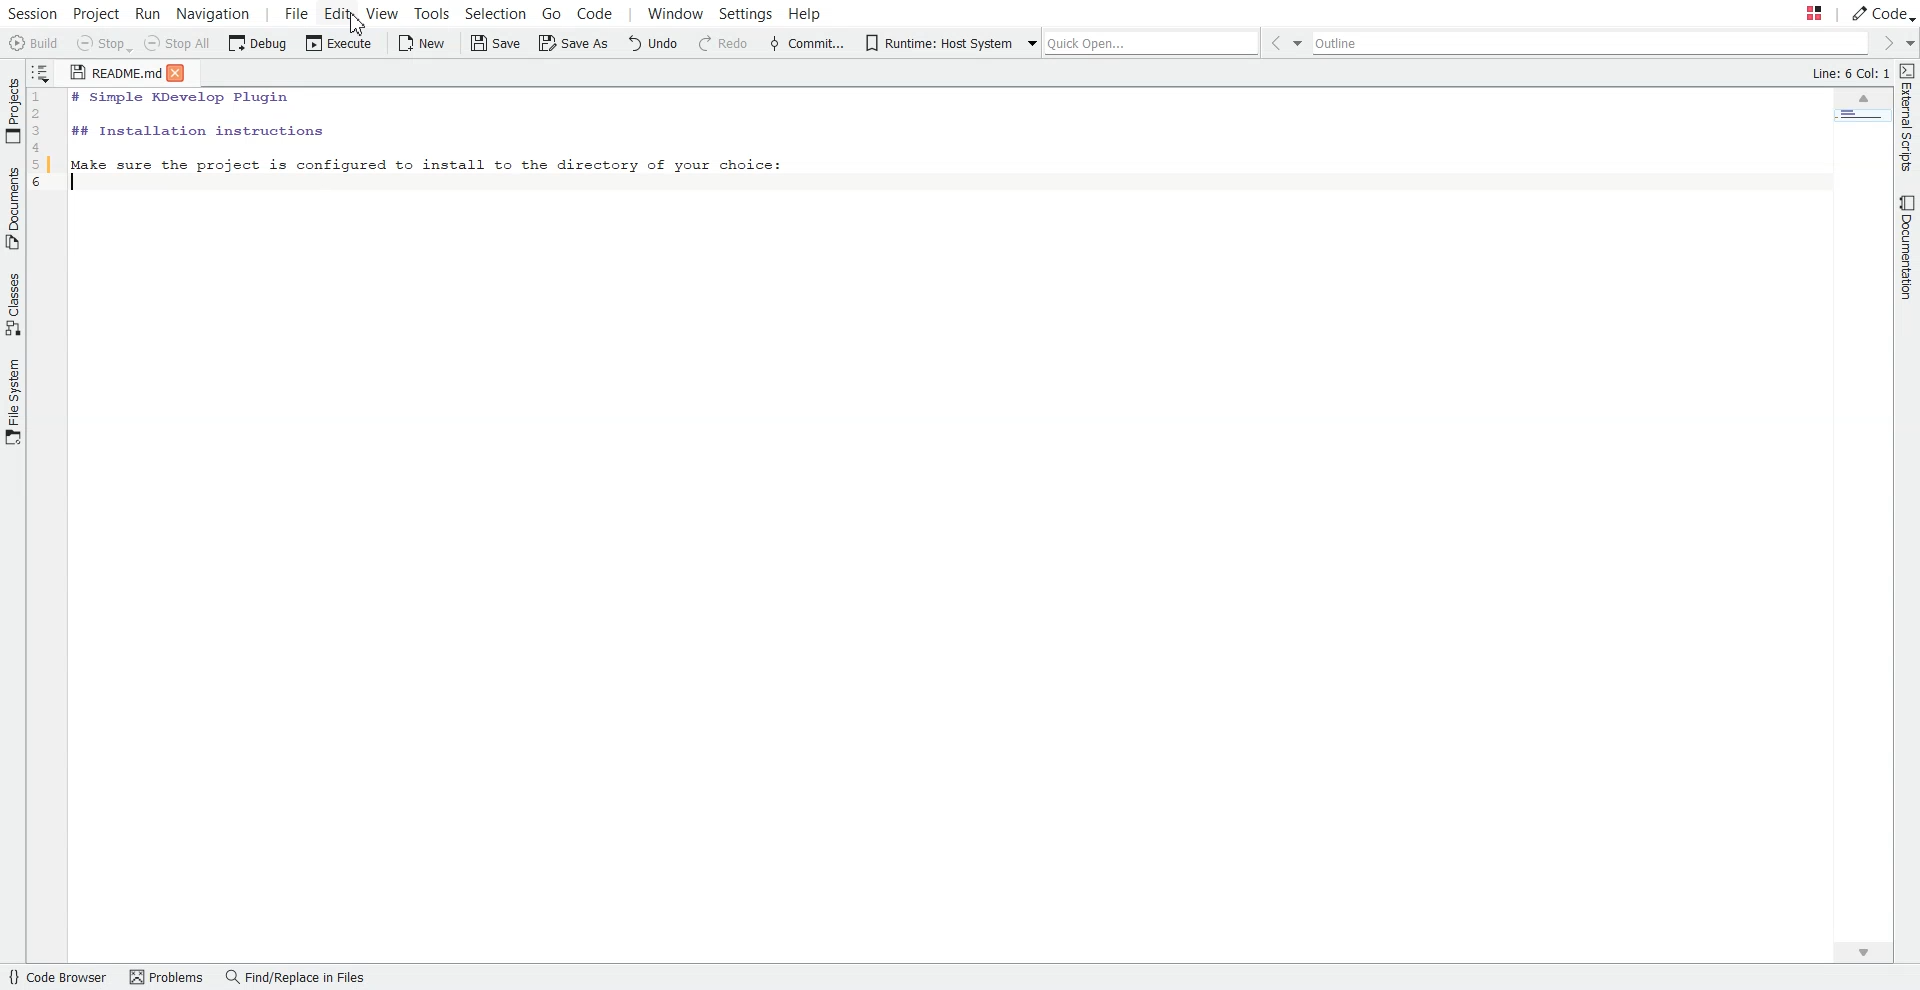 Image resolution: width=1920 pixels, height=990 pixels. Describe the element at coordinates (1859, 119) in the screenshot. I see `Page Overview` at that location.